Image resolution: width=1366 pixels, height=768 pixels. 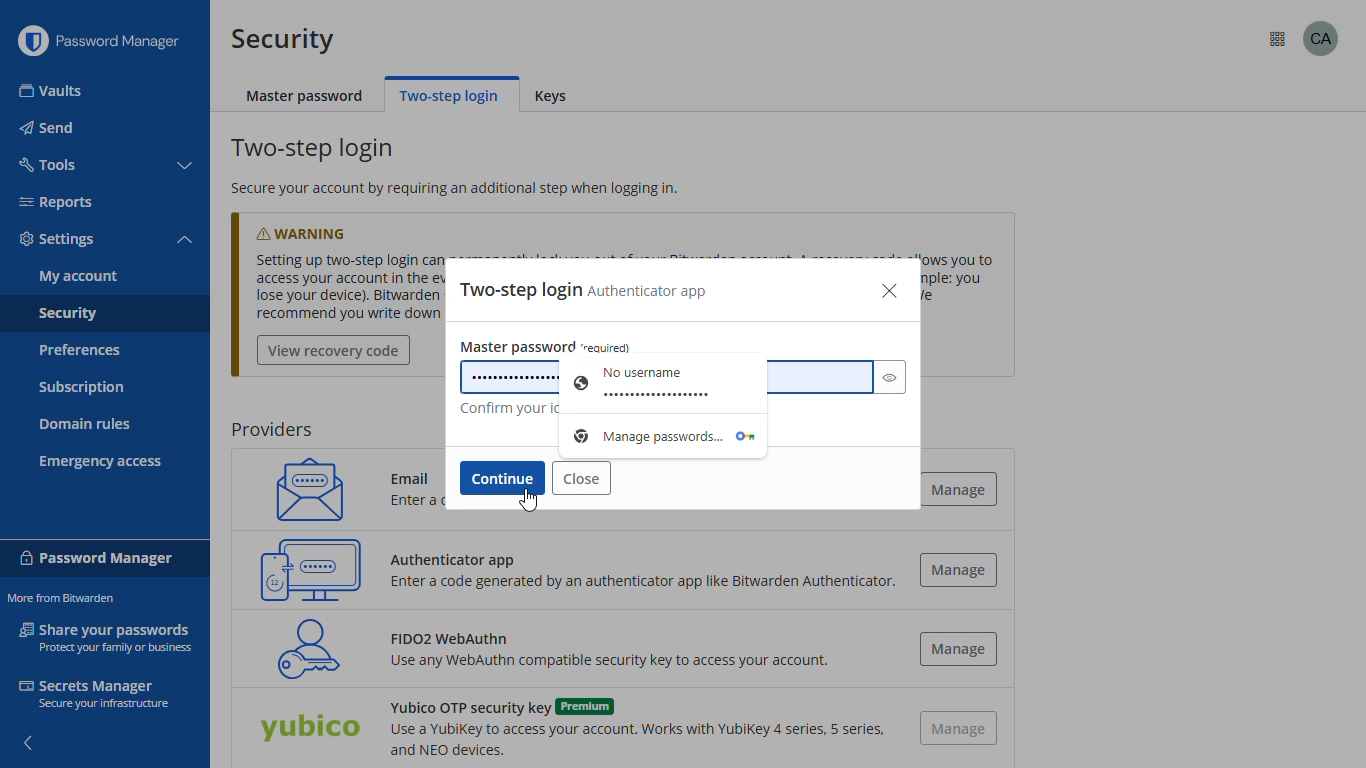 I want to click on Yubico OTP security key (Premium), so click(x=309, y=730).